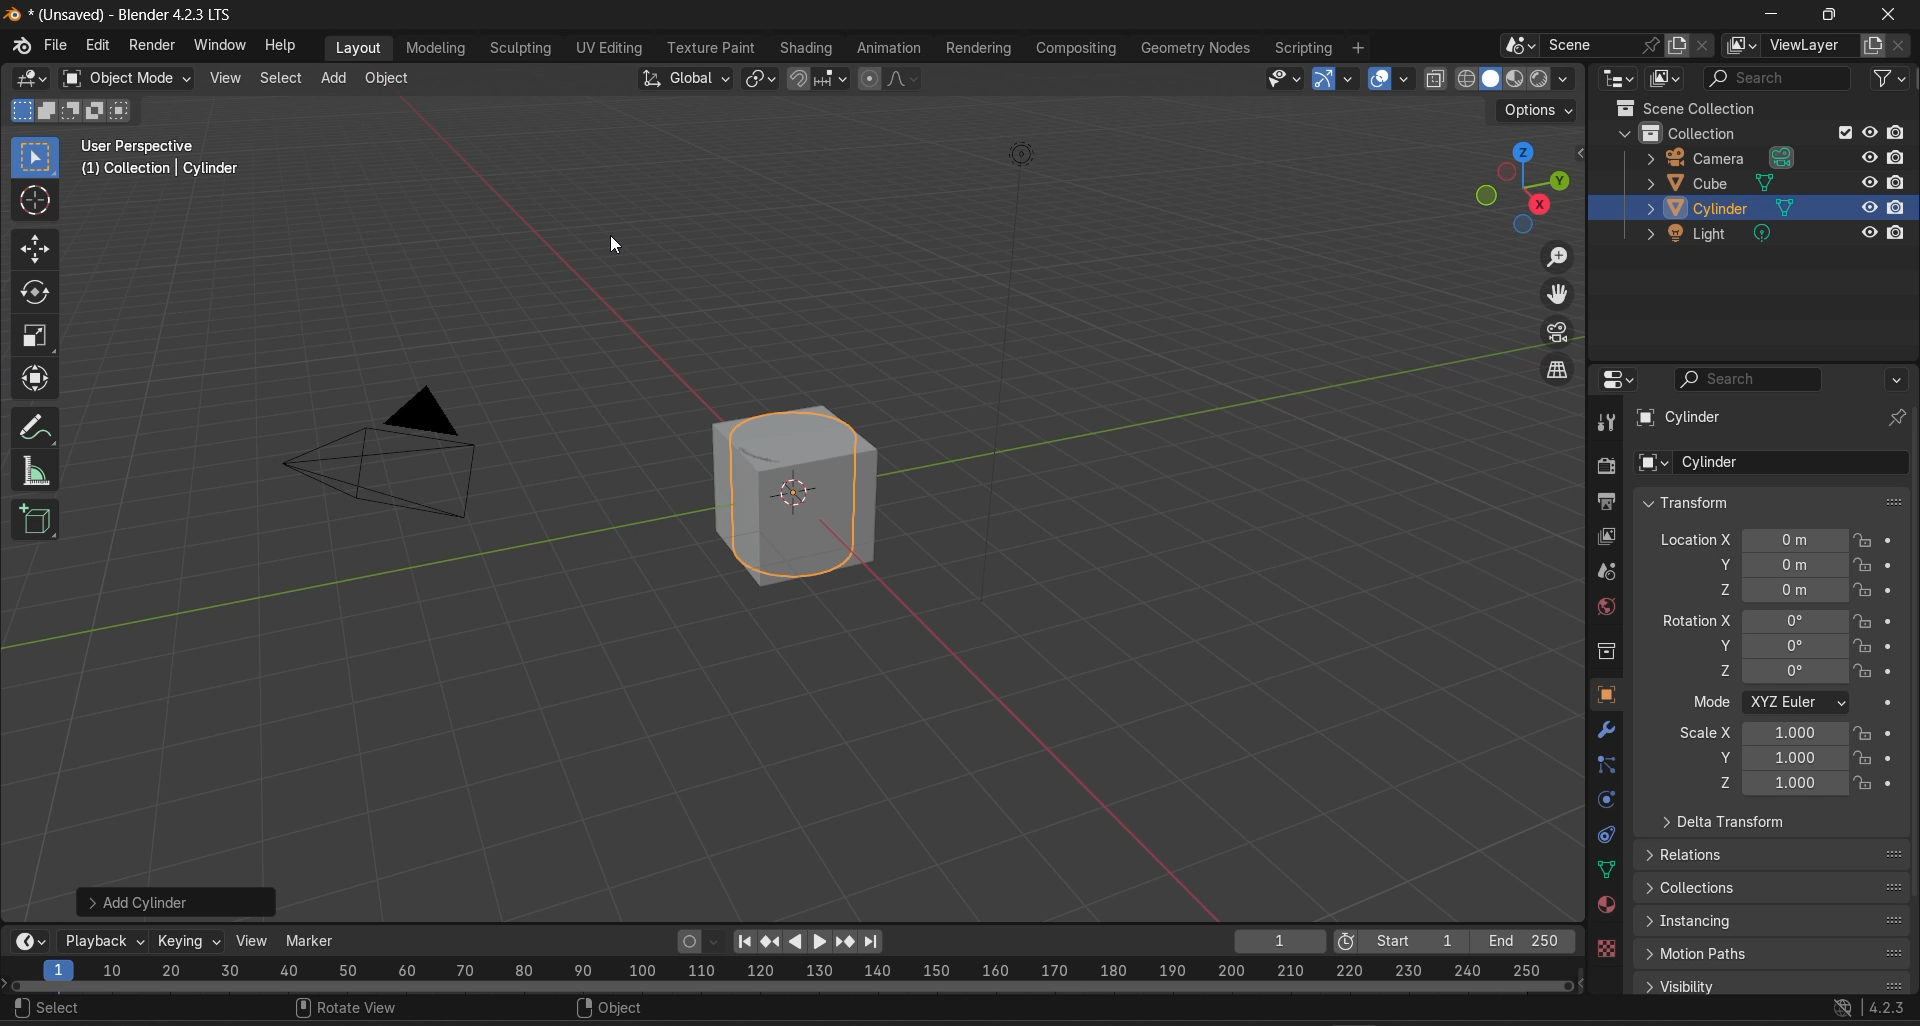 The height and width of the screenshot is (1026, 1920). I want to click on scale z, so click(1779, 784).